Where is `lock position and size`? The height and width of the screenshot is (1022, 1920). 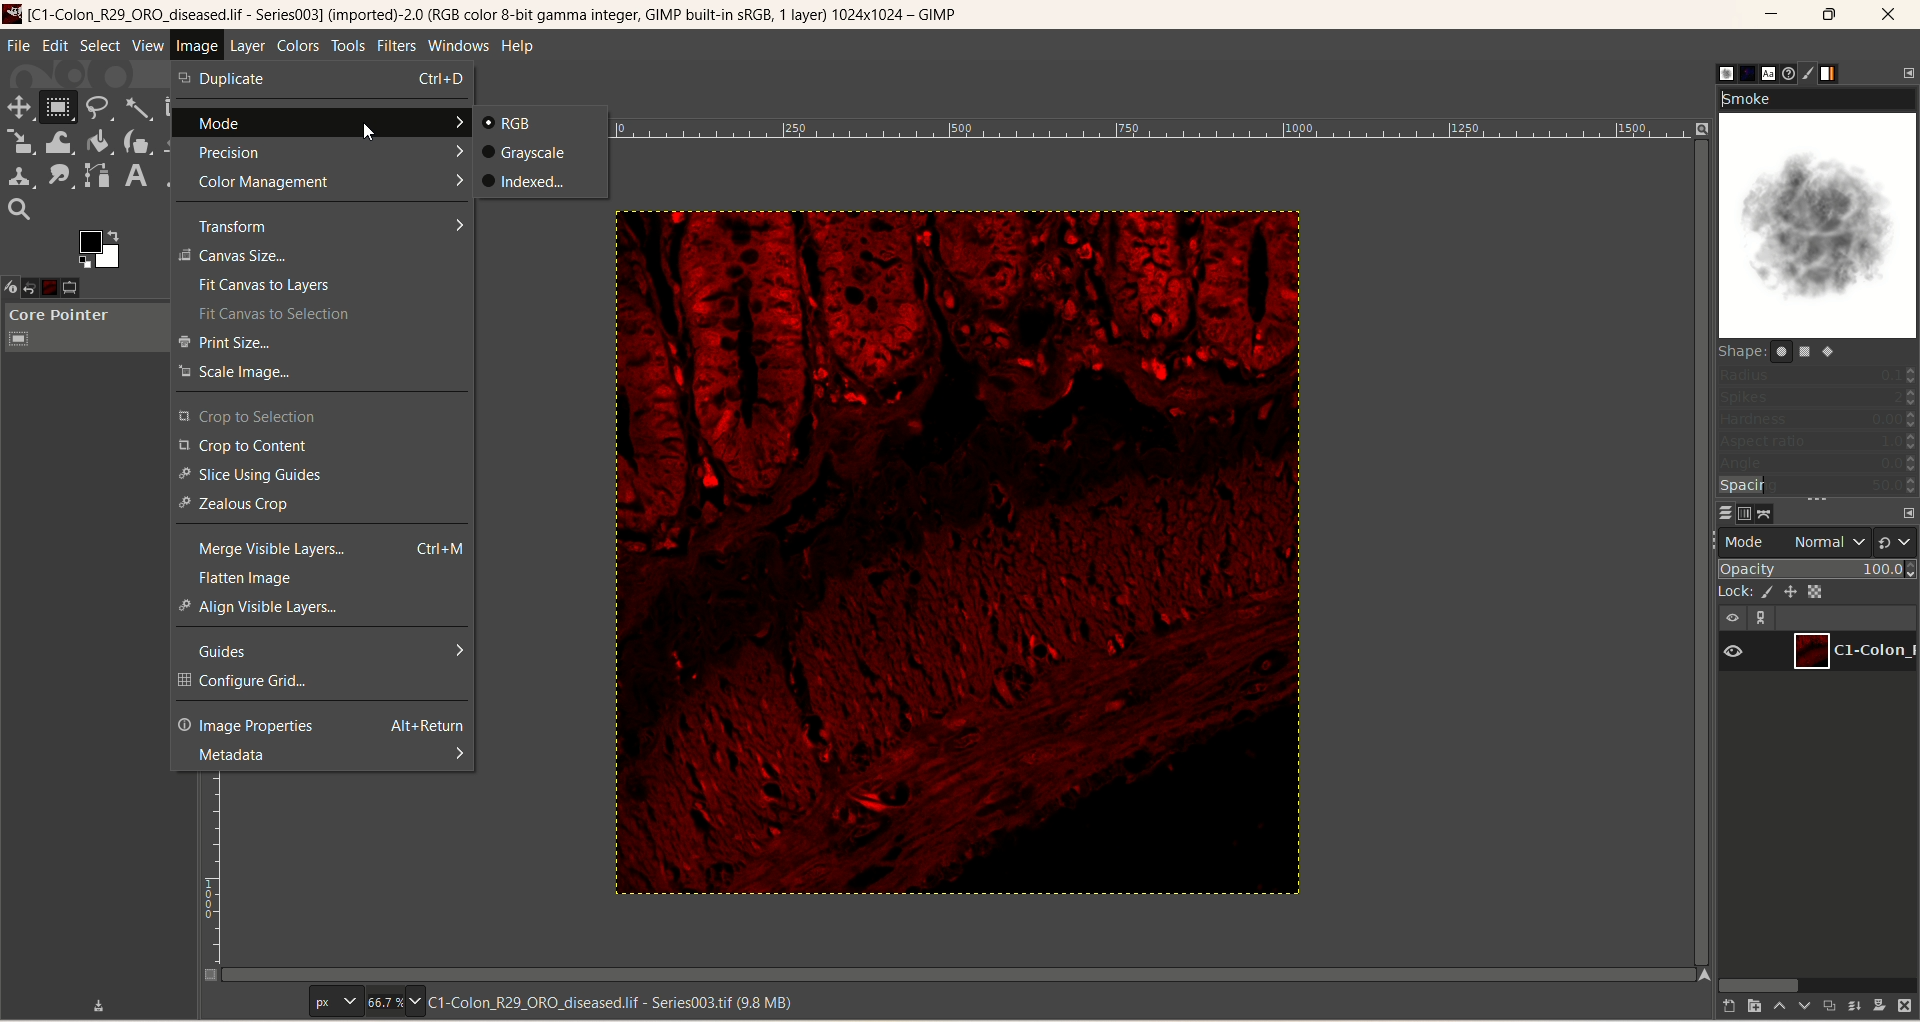 lock position and size is located at coordinates (1790, 593).